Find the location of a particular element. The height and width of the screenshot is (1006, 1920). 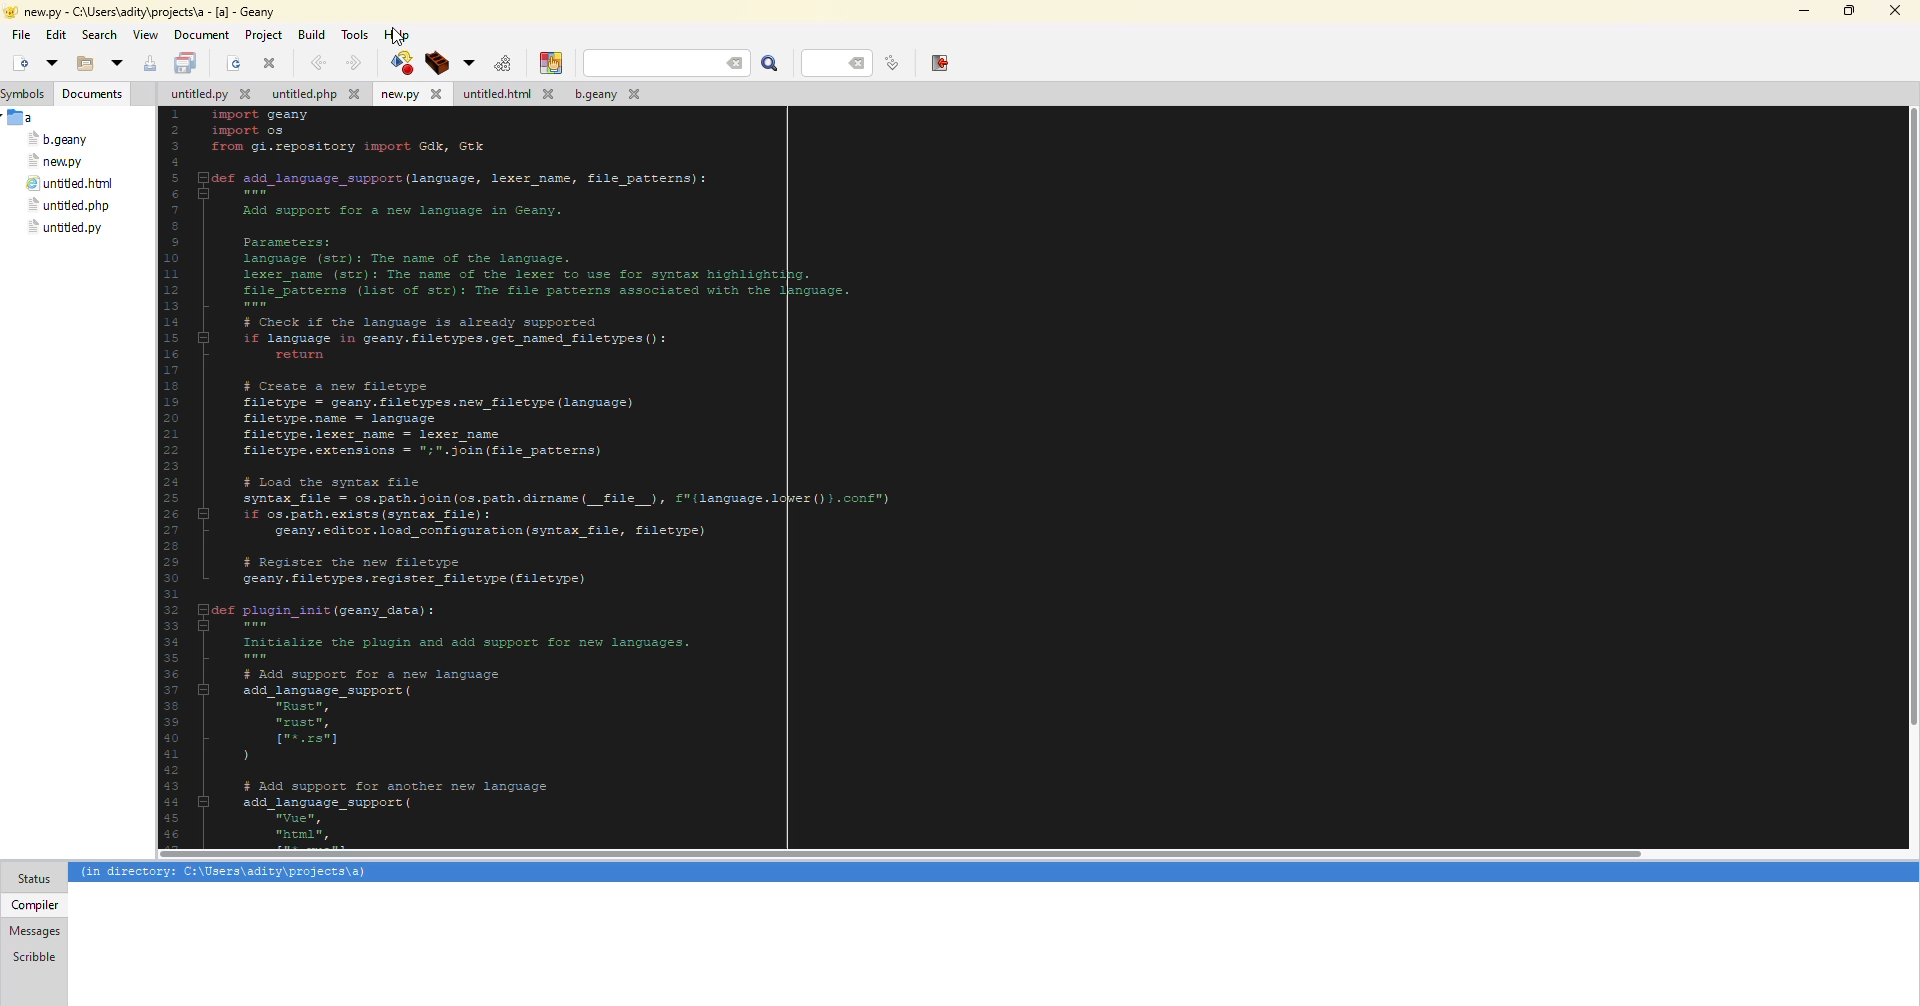

forward is located at coordinates (351, 63).